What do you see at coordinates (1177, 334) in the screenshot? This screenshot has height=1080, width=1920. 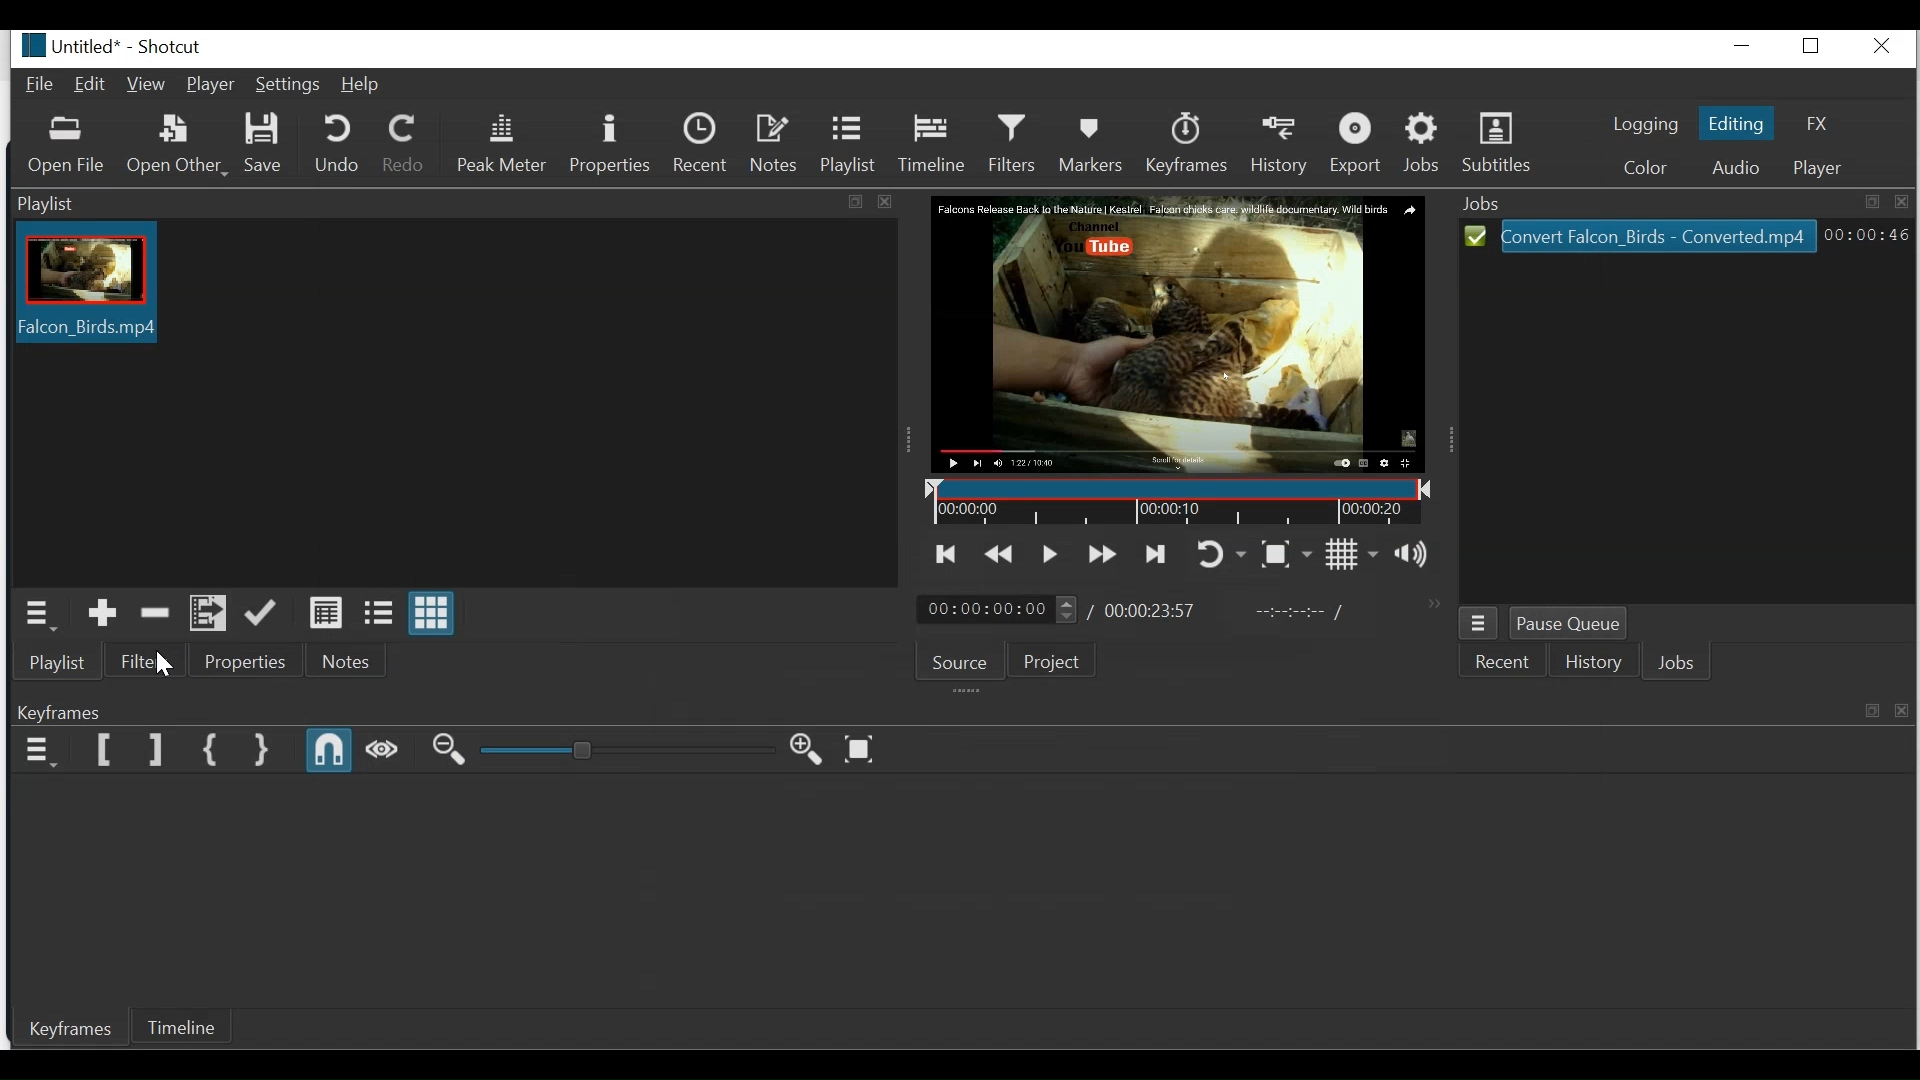 I see `Falcon Release Back to the Nature | Kestrel. Falcon chicks care wildlife documentary. Wild Birds. Channel. You tube(Media viewer)` at bounding box center [1177, 334].